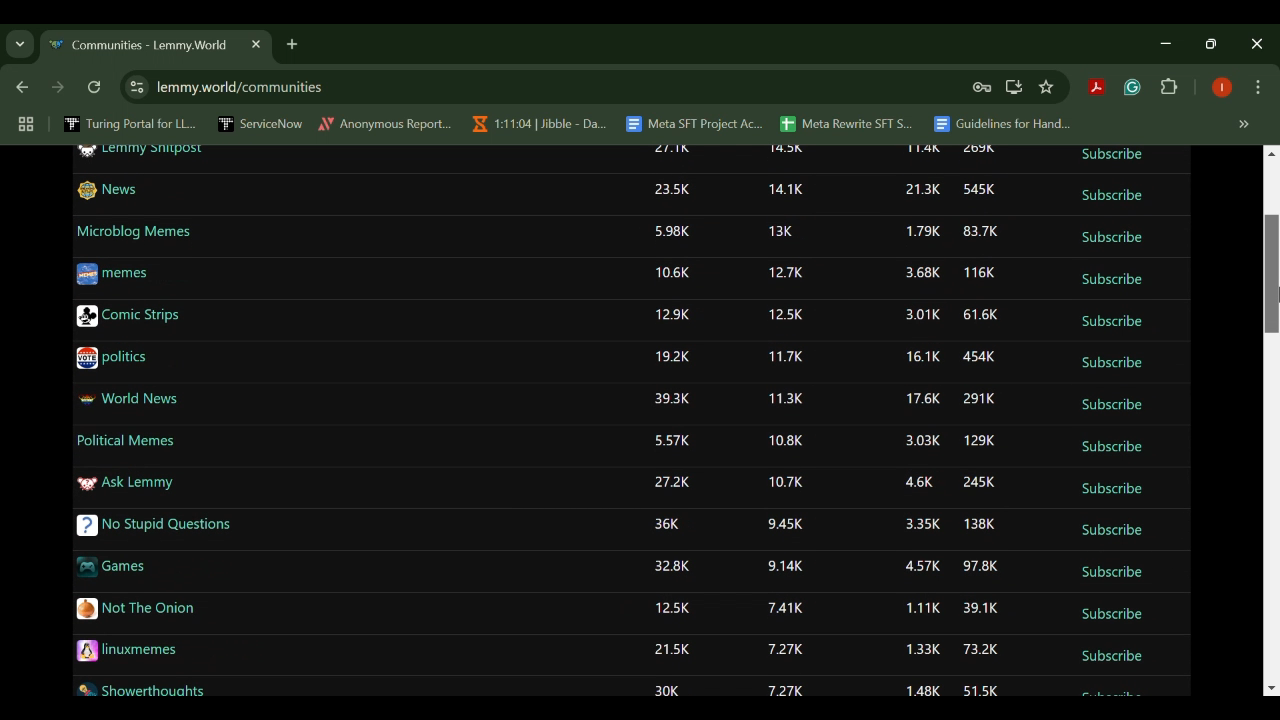 Image resolution: width=1280 pixels, height=720 pixels. Describe the element at coordinates (113, 275) in the screenshot. I see `memes` at that location.